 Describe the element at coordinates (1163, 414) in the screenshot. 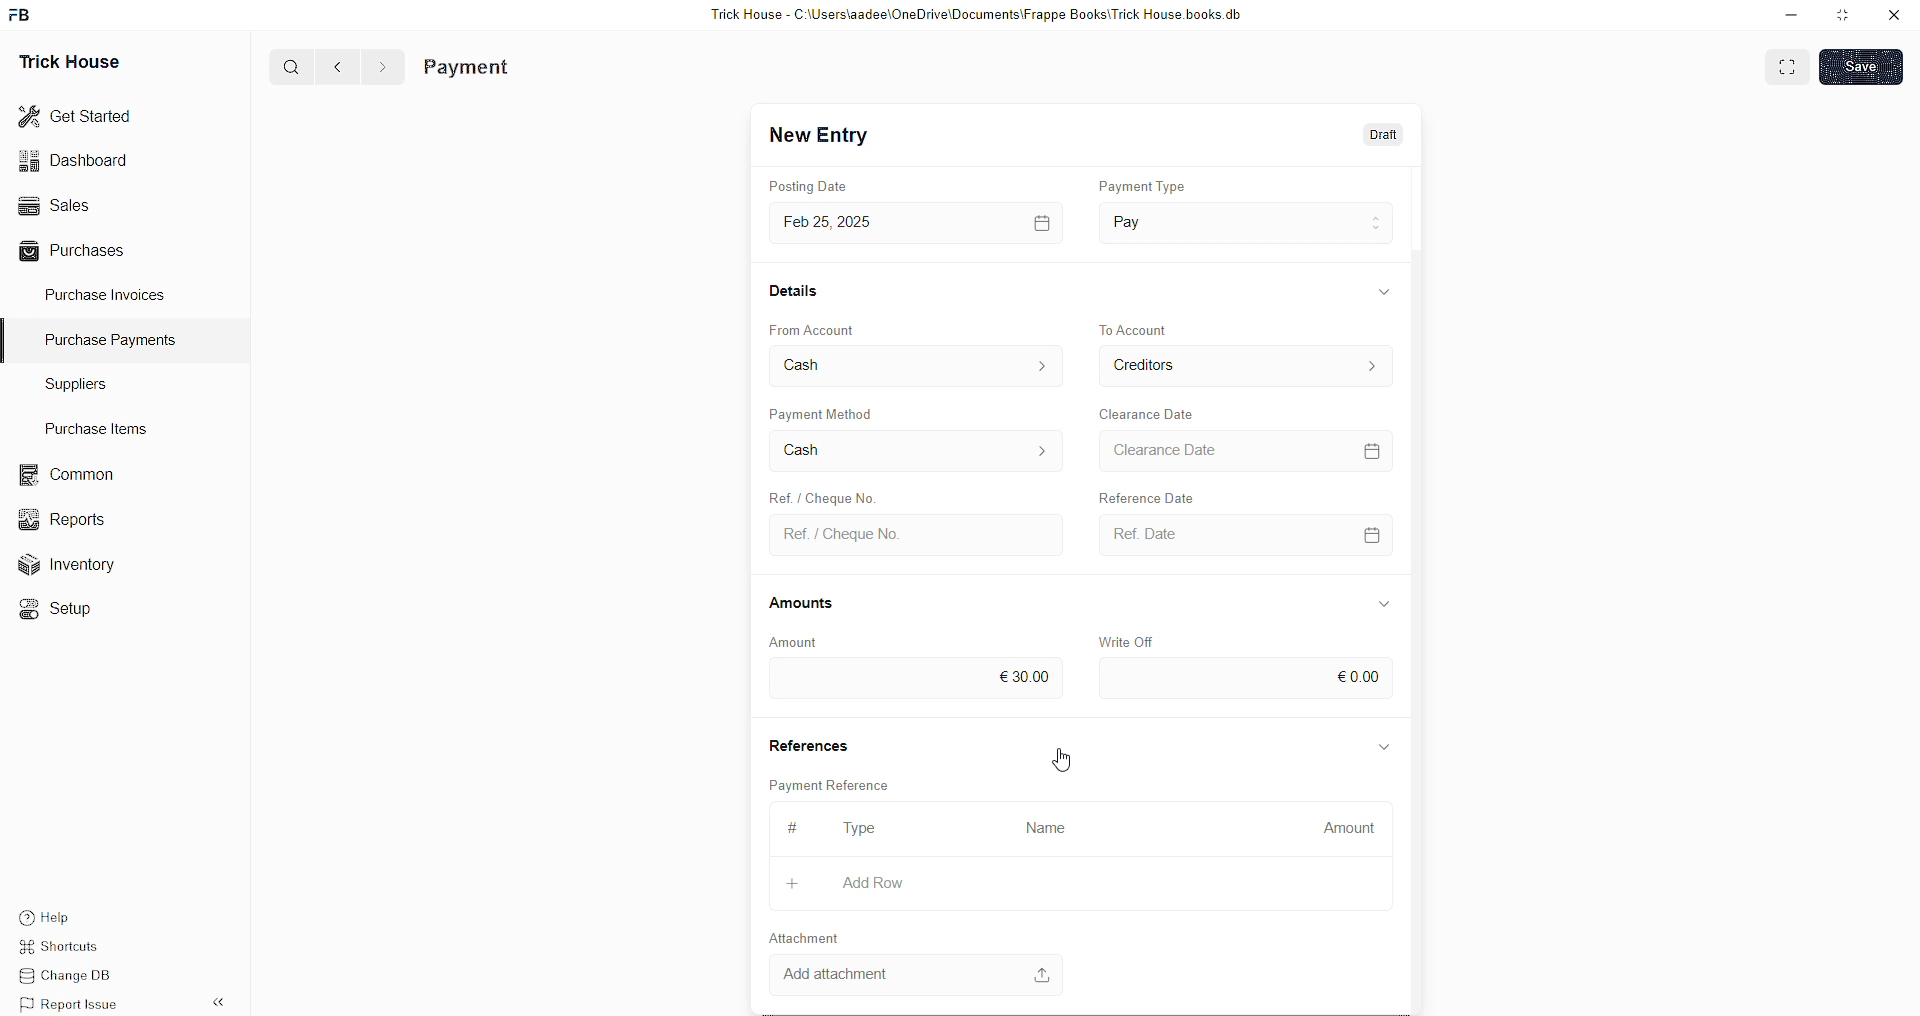

I see `Clearance Date` at that location.